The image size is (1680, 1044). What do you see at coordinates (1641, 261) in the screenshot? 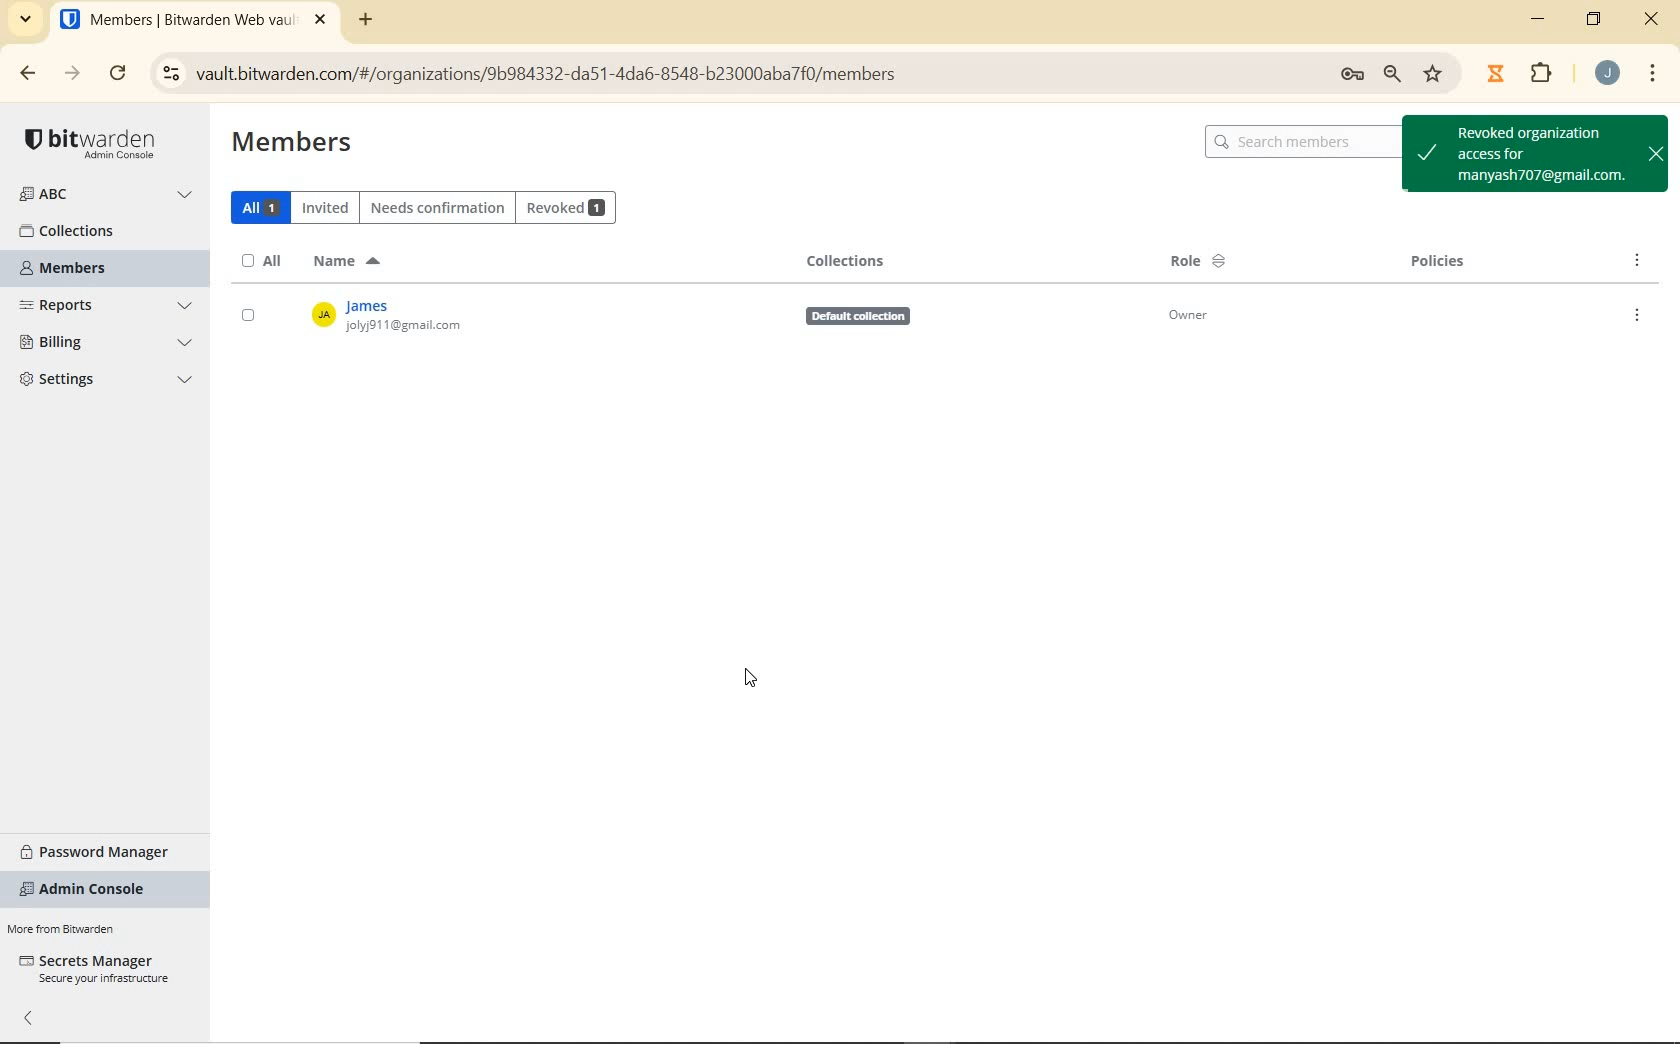
I see `OPTIONS` at bounding box center [1641, 261].